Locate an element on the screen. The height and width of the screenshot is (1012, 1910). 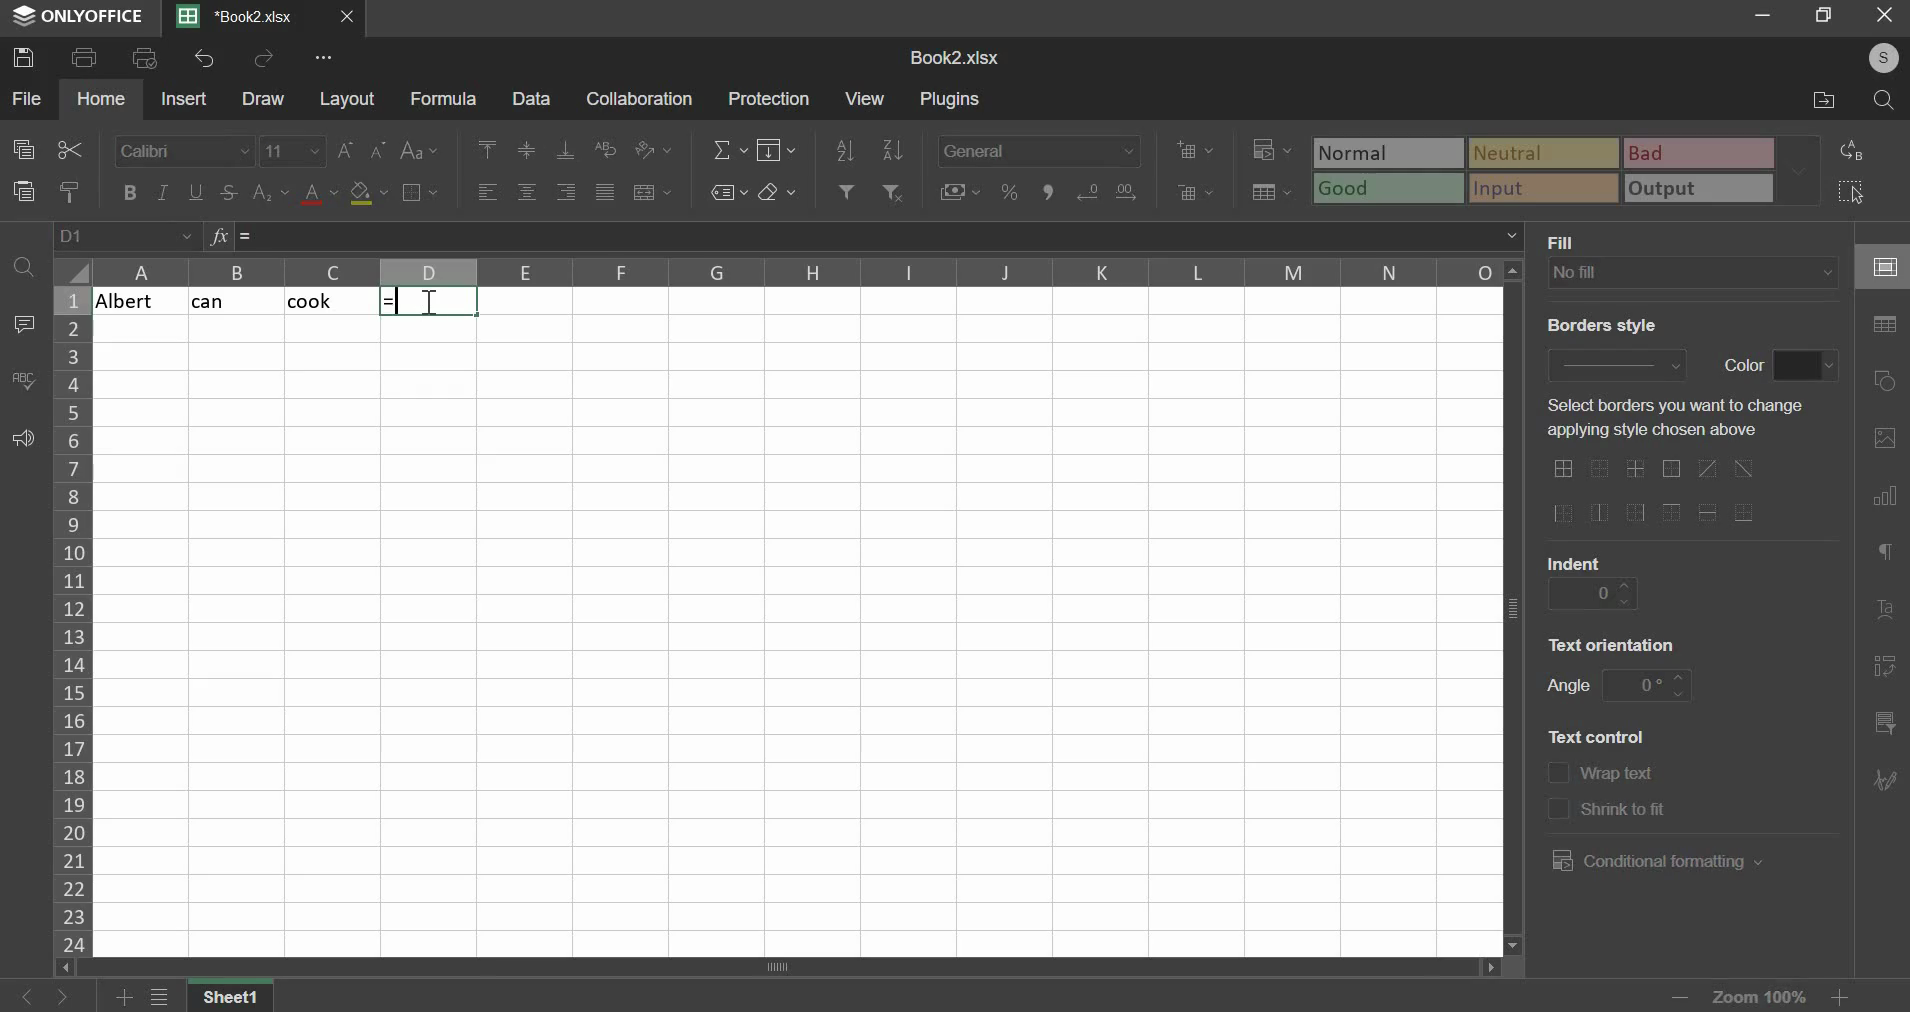
home is located at coordinates (102, 98).